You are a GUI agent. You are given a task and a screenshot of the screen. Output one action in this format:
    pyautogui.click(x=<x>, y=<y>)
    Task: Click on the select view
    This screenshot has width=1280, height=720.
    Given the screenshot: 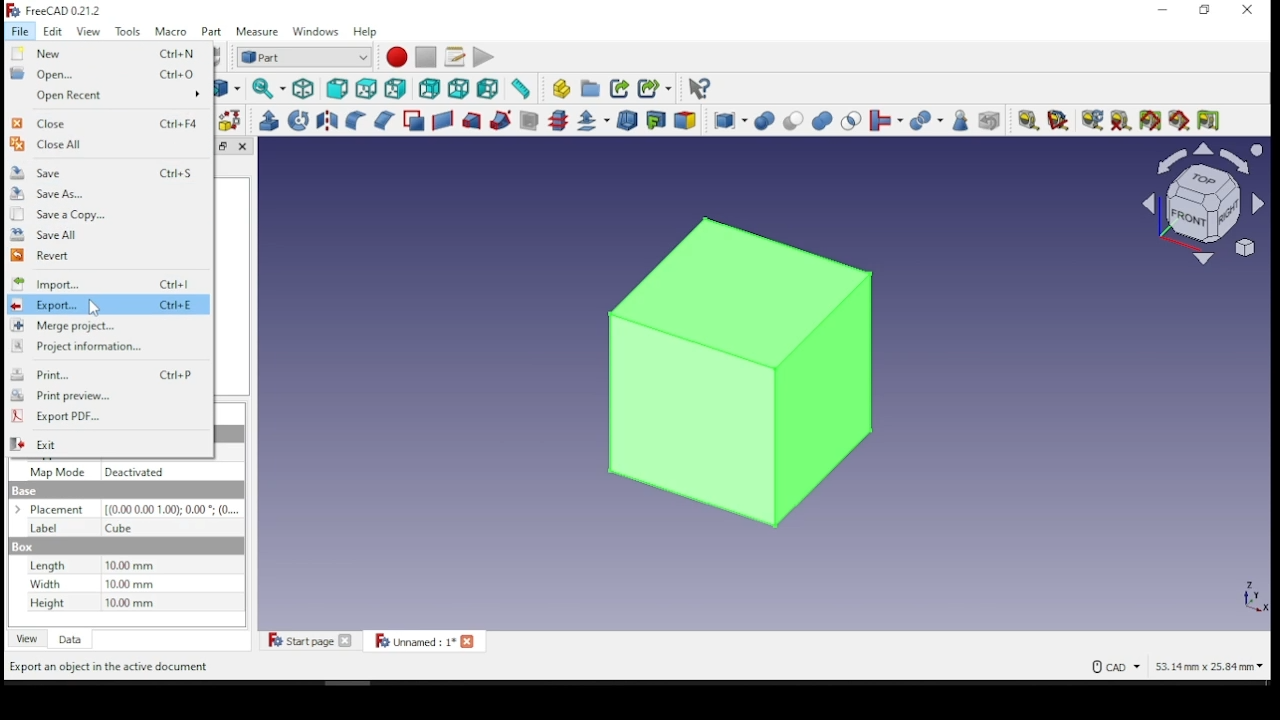 What is the action you would take?
    pyautogui.click(x=1202, y=206)
    